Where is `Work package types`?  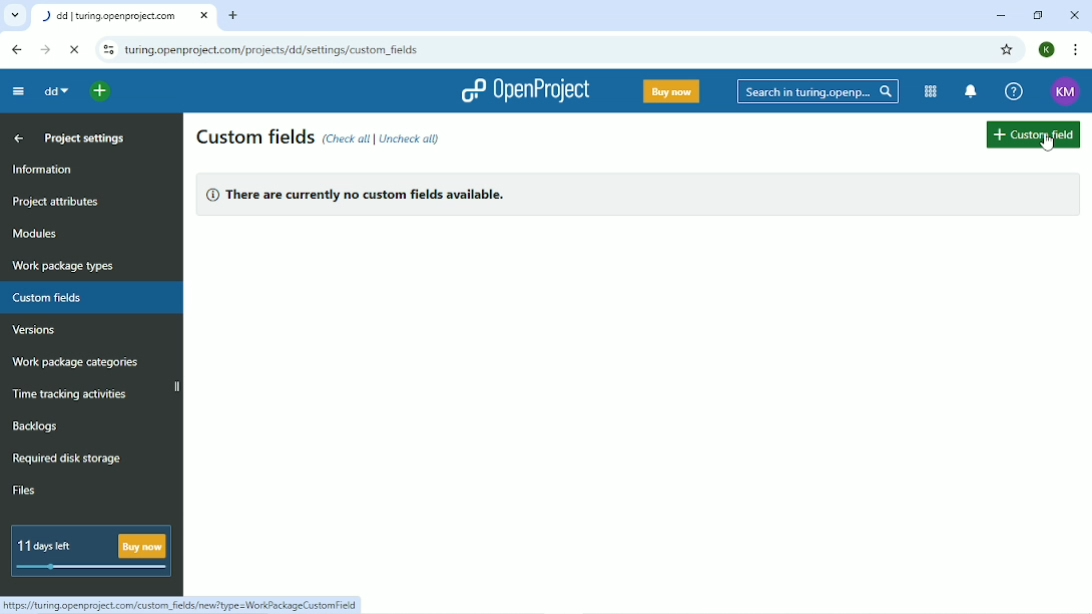
Work package types is located at coordinates (64, 267).